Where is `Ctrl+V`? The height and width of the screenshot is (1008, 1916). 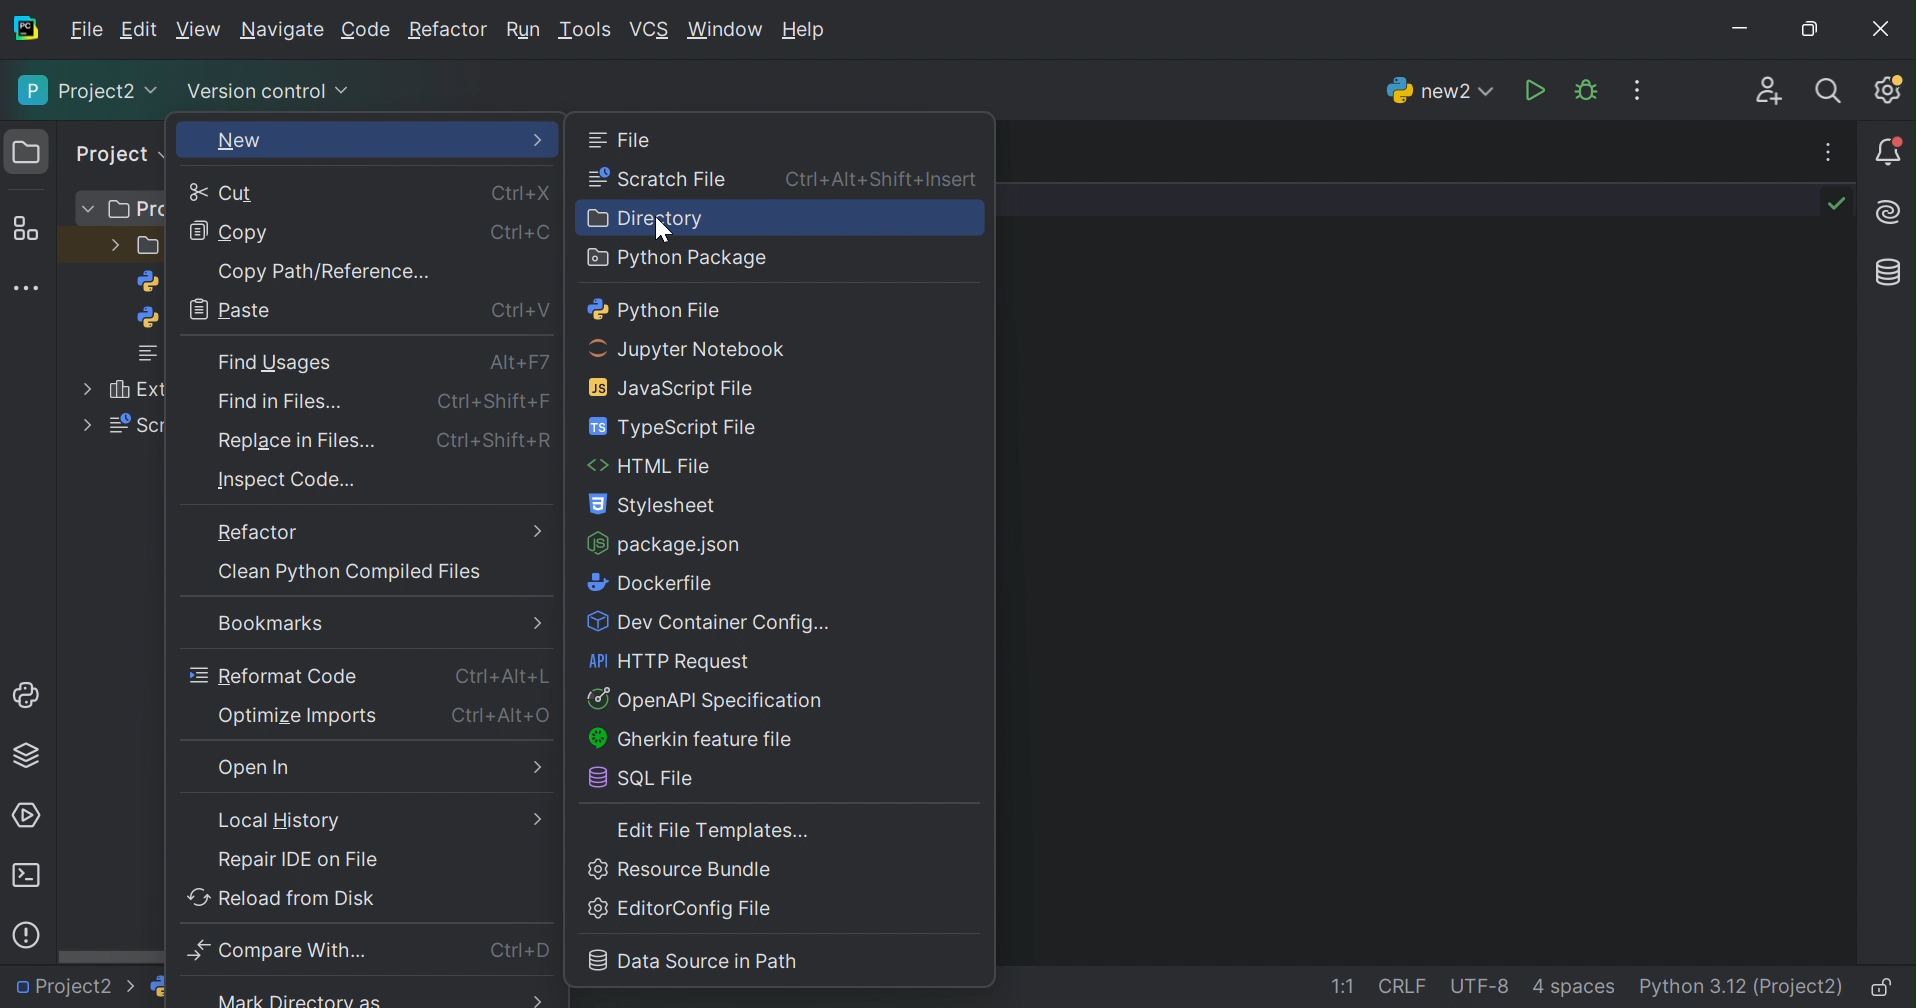 Ctrl+V is located at coordinates (522, 309).